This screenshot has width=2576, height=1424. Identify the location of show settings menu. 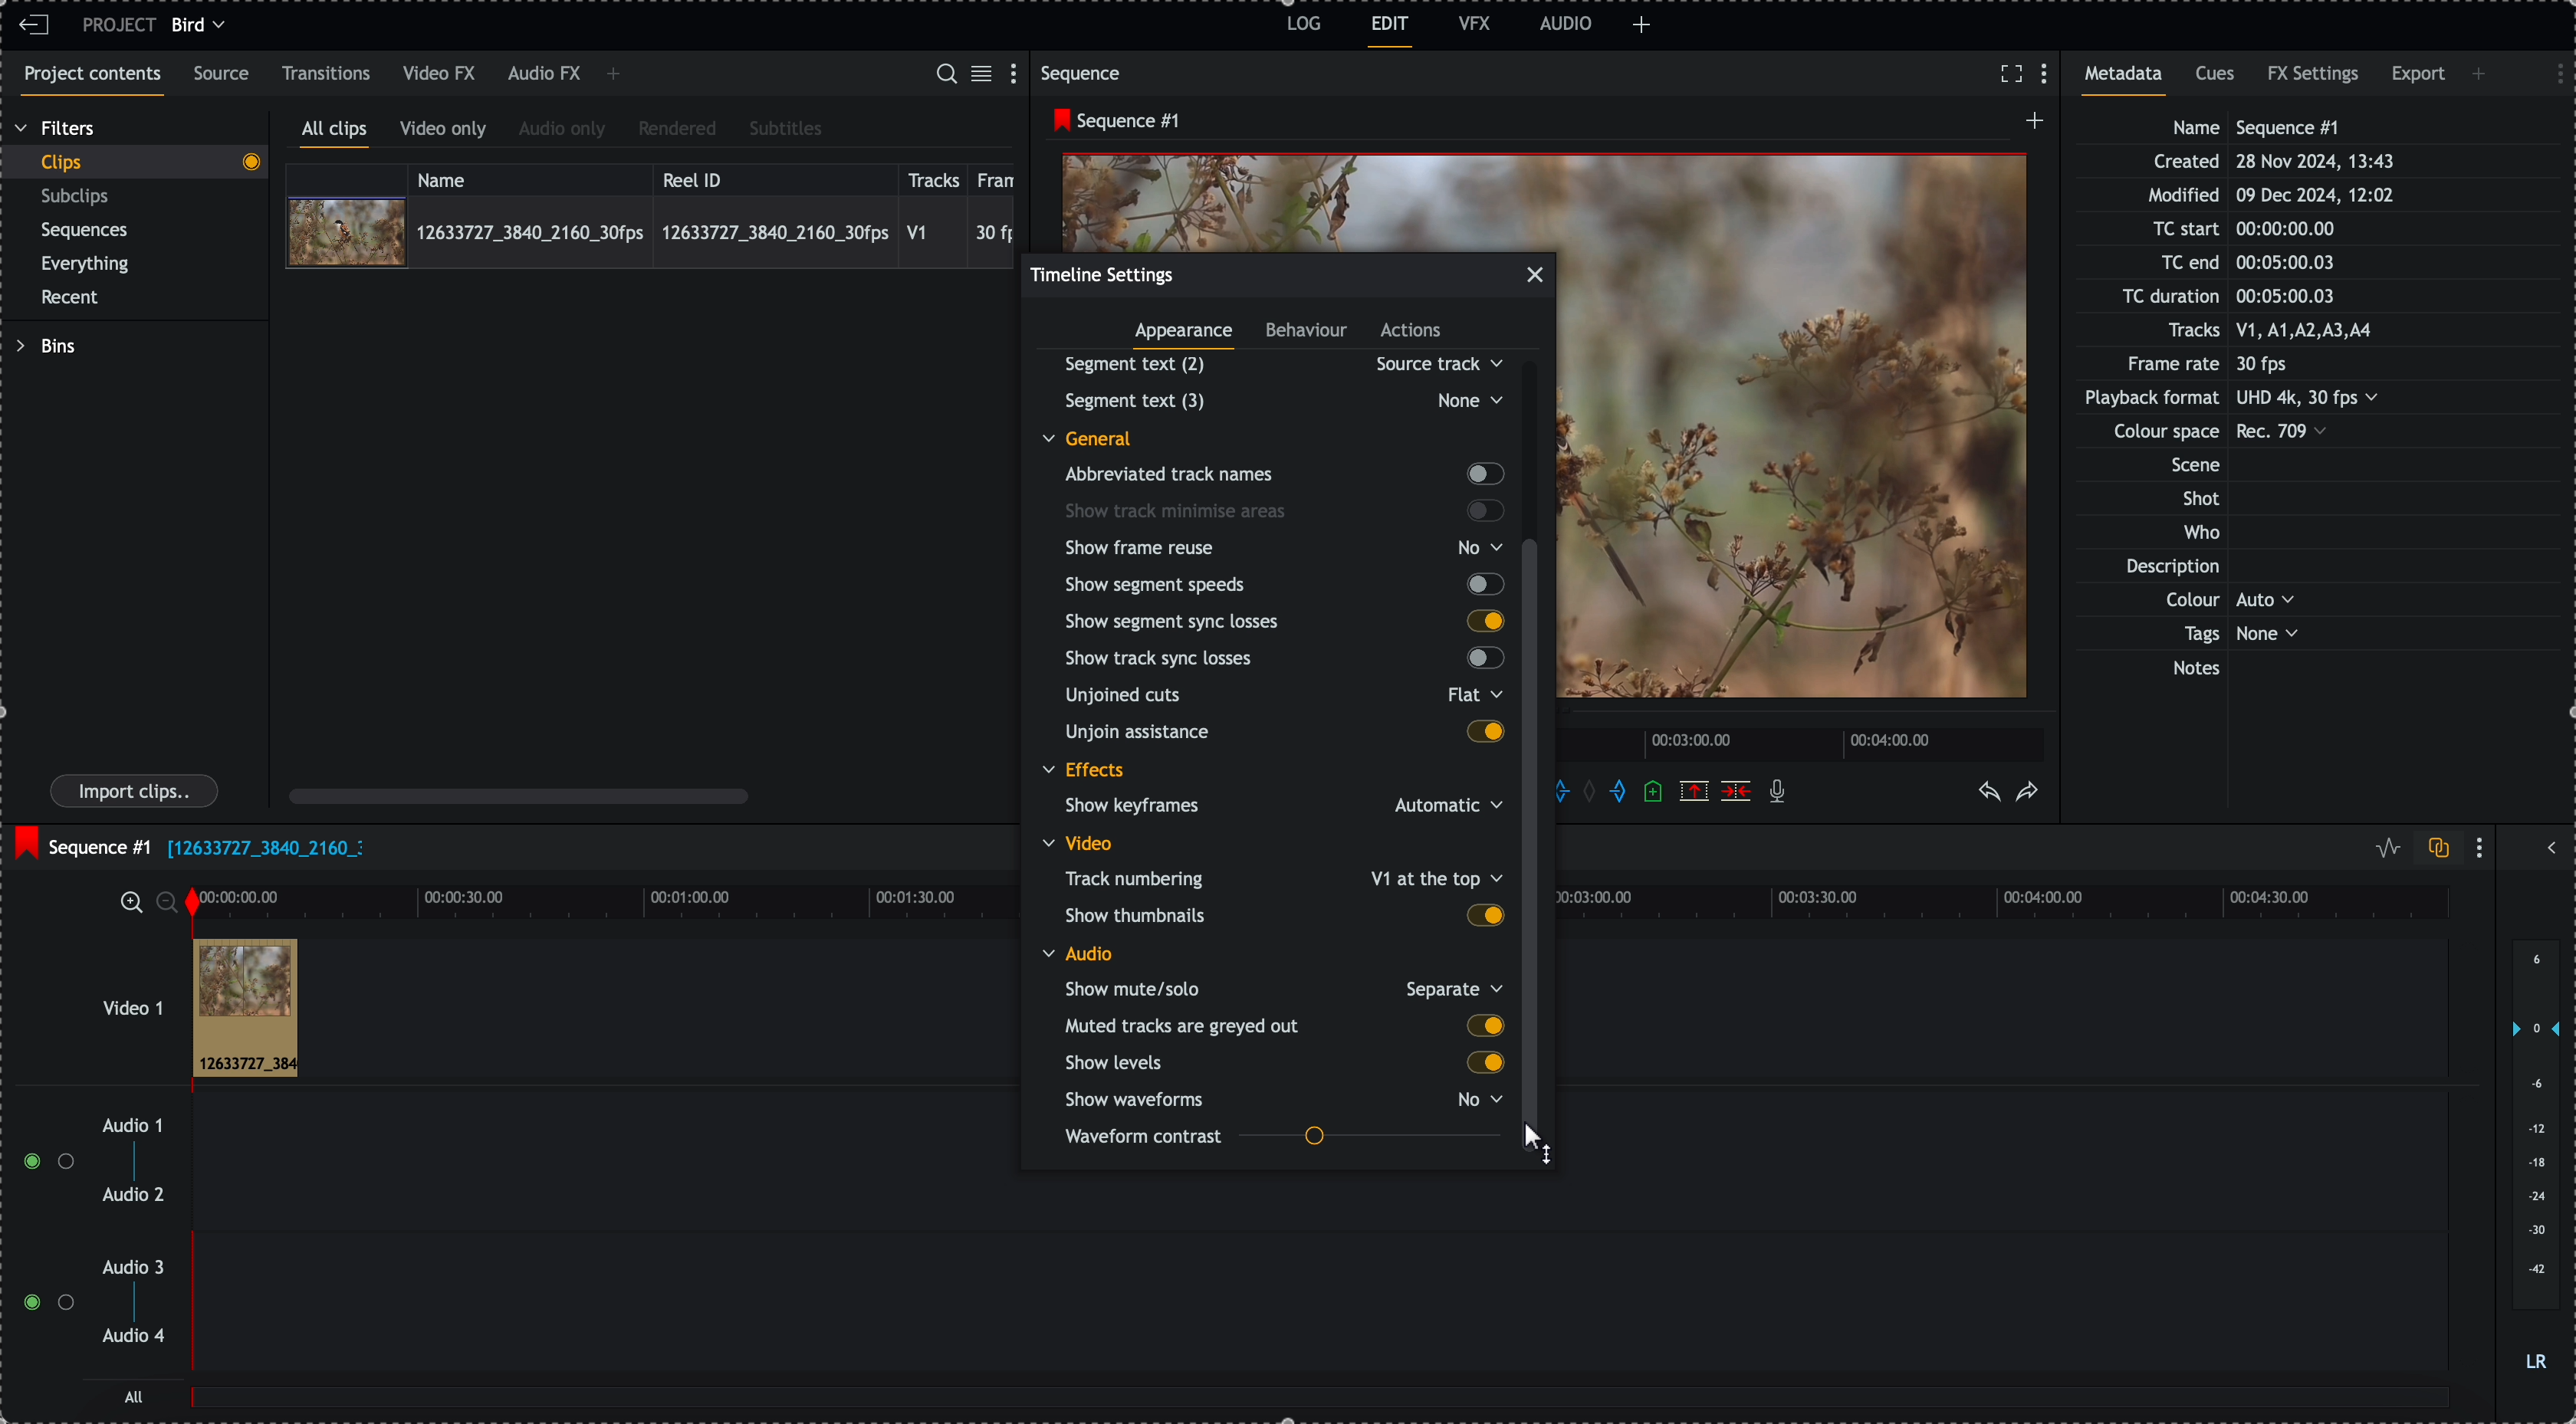
(2550, 71).